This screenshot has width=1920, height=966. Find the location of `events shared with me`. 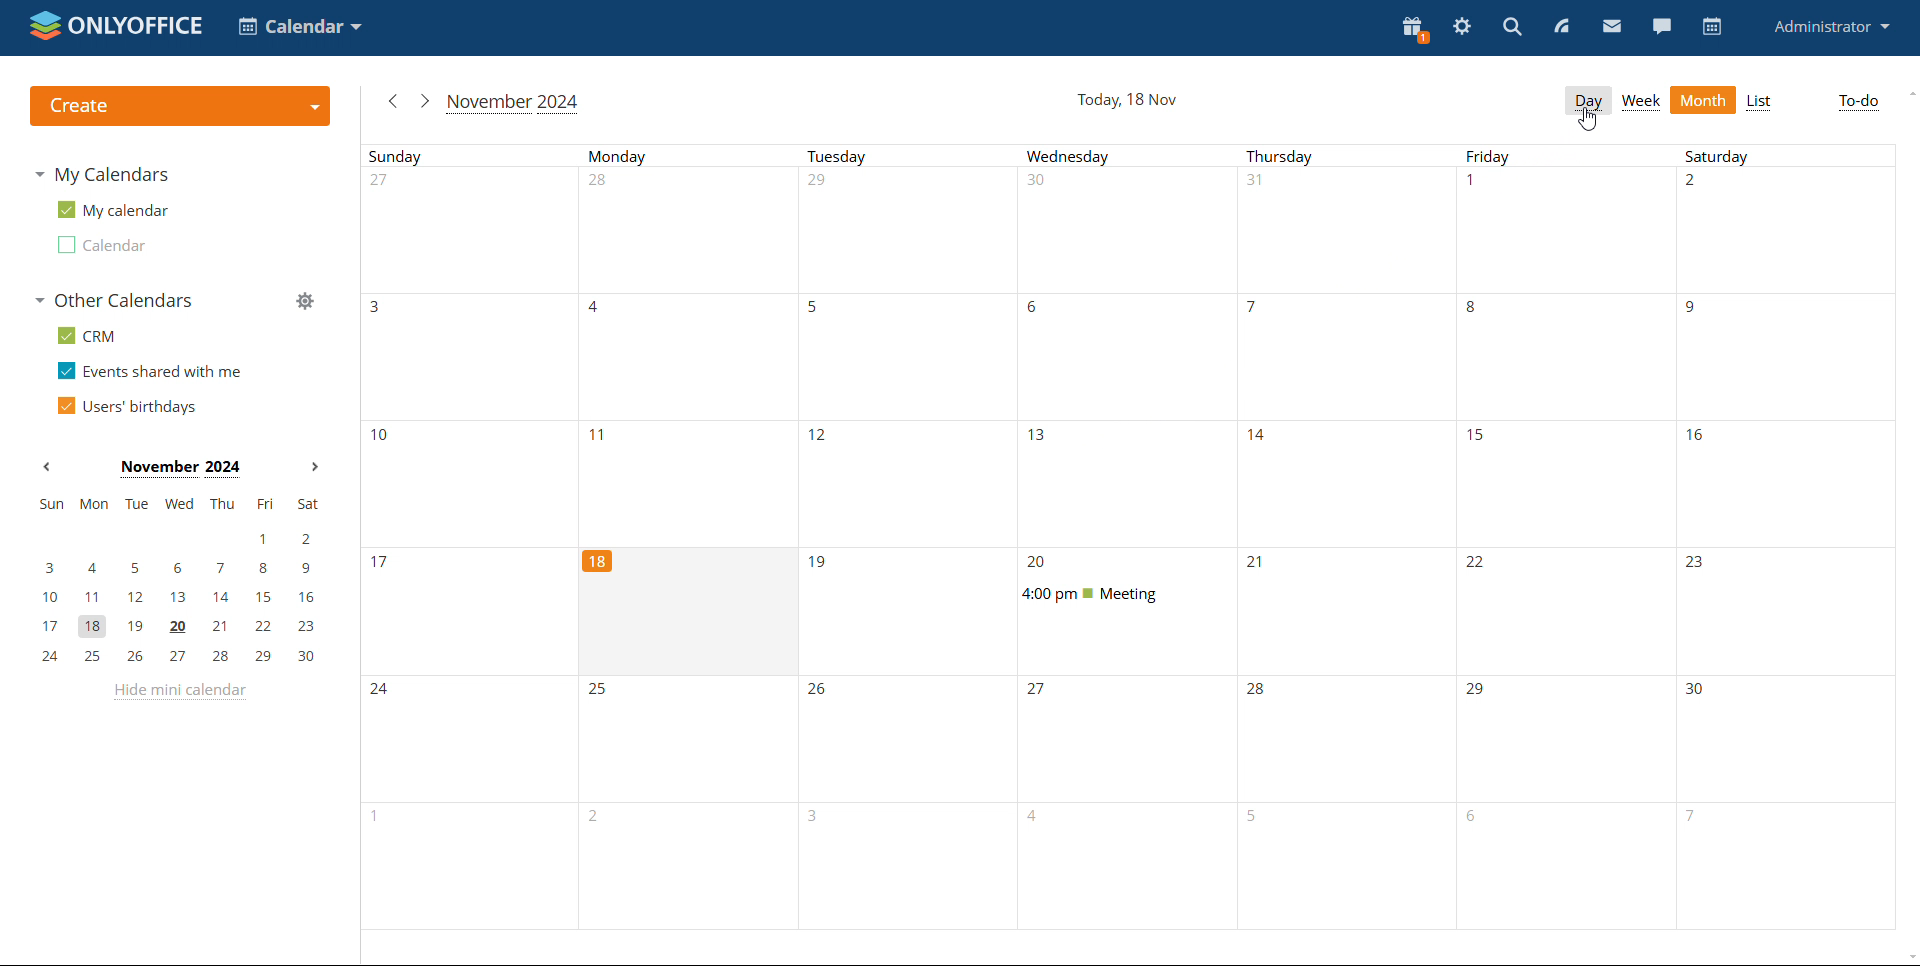

events shared with me is located at coordinates (150, 371).